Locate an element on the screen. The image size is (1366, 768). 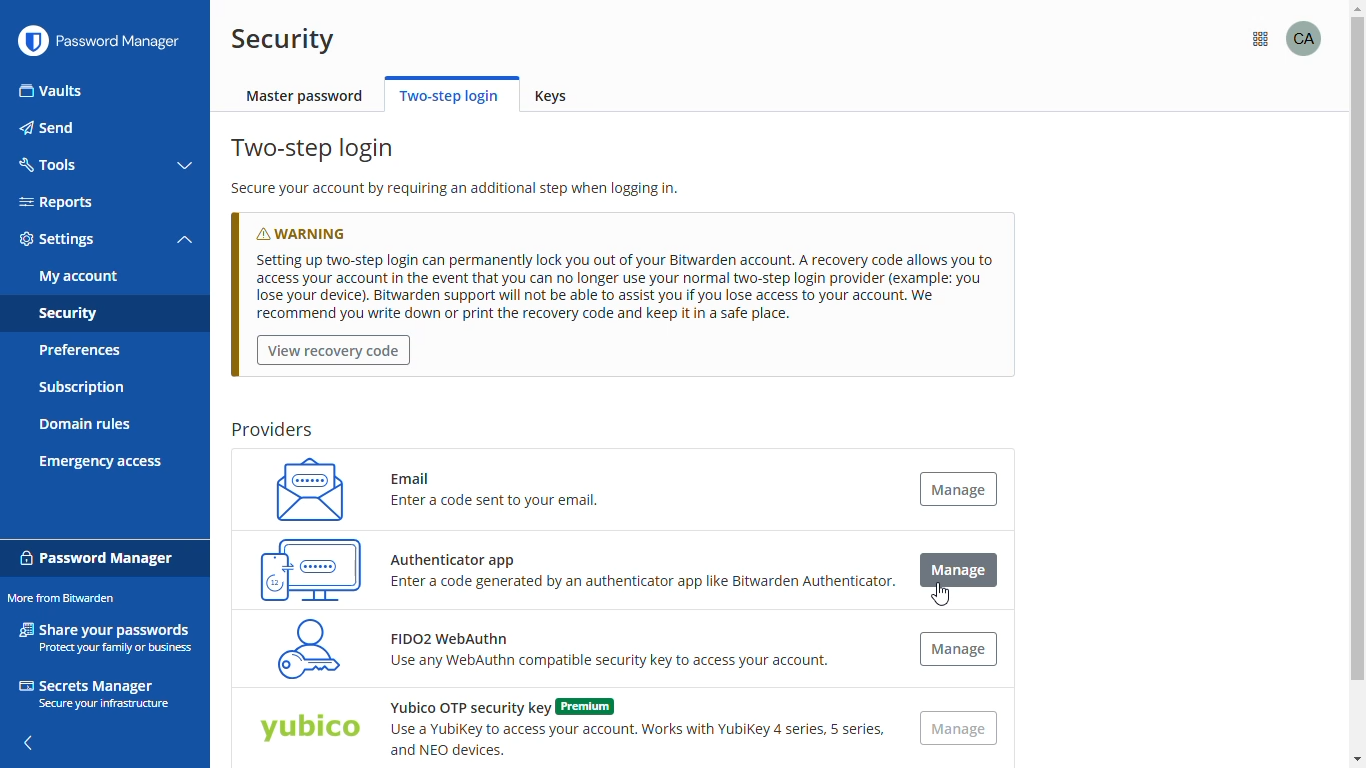
profile is located at coordinates (1304, 38).